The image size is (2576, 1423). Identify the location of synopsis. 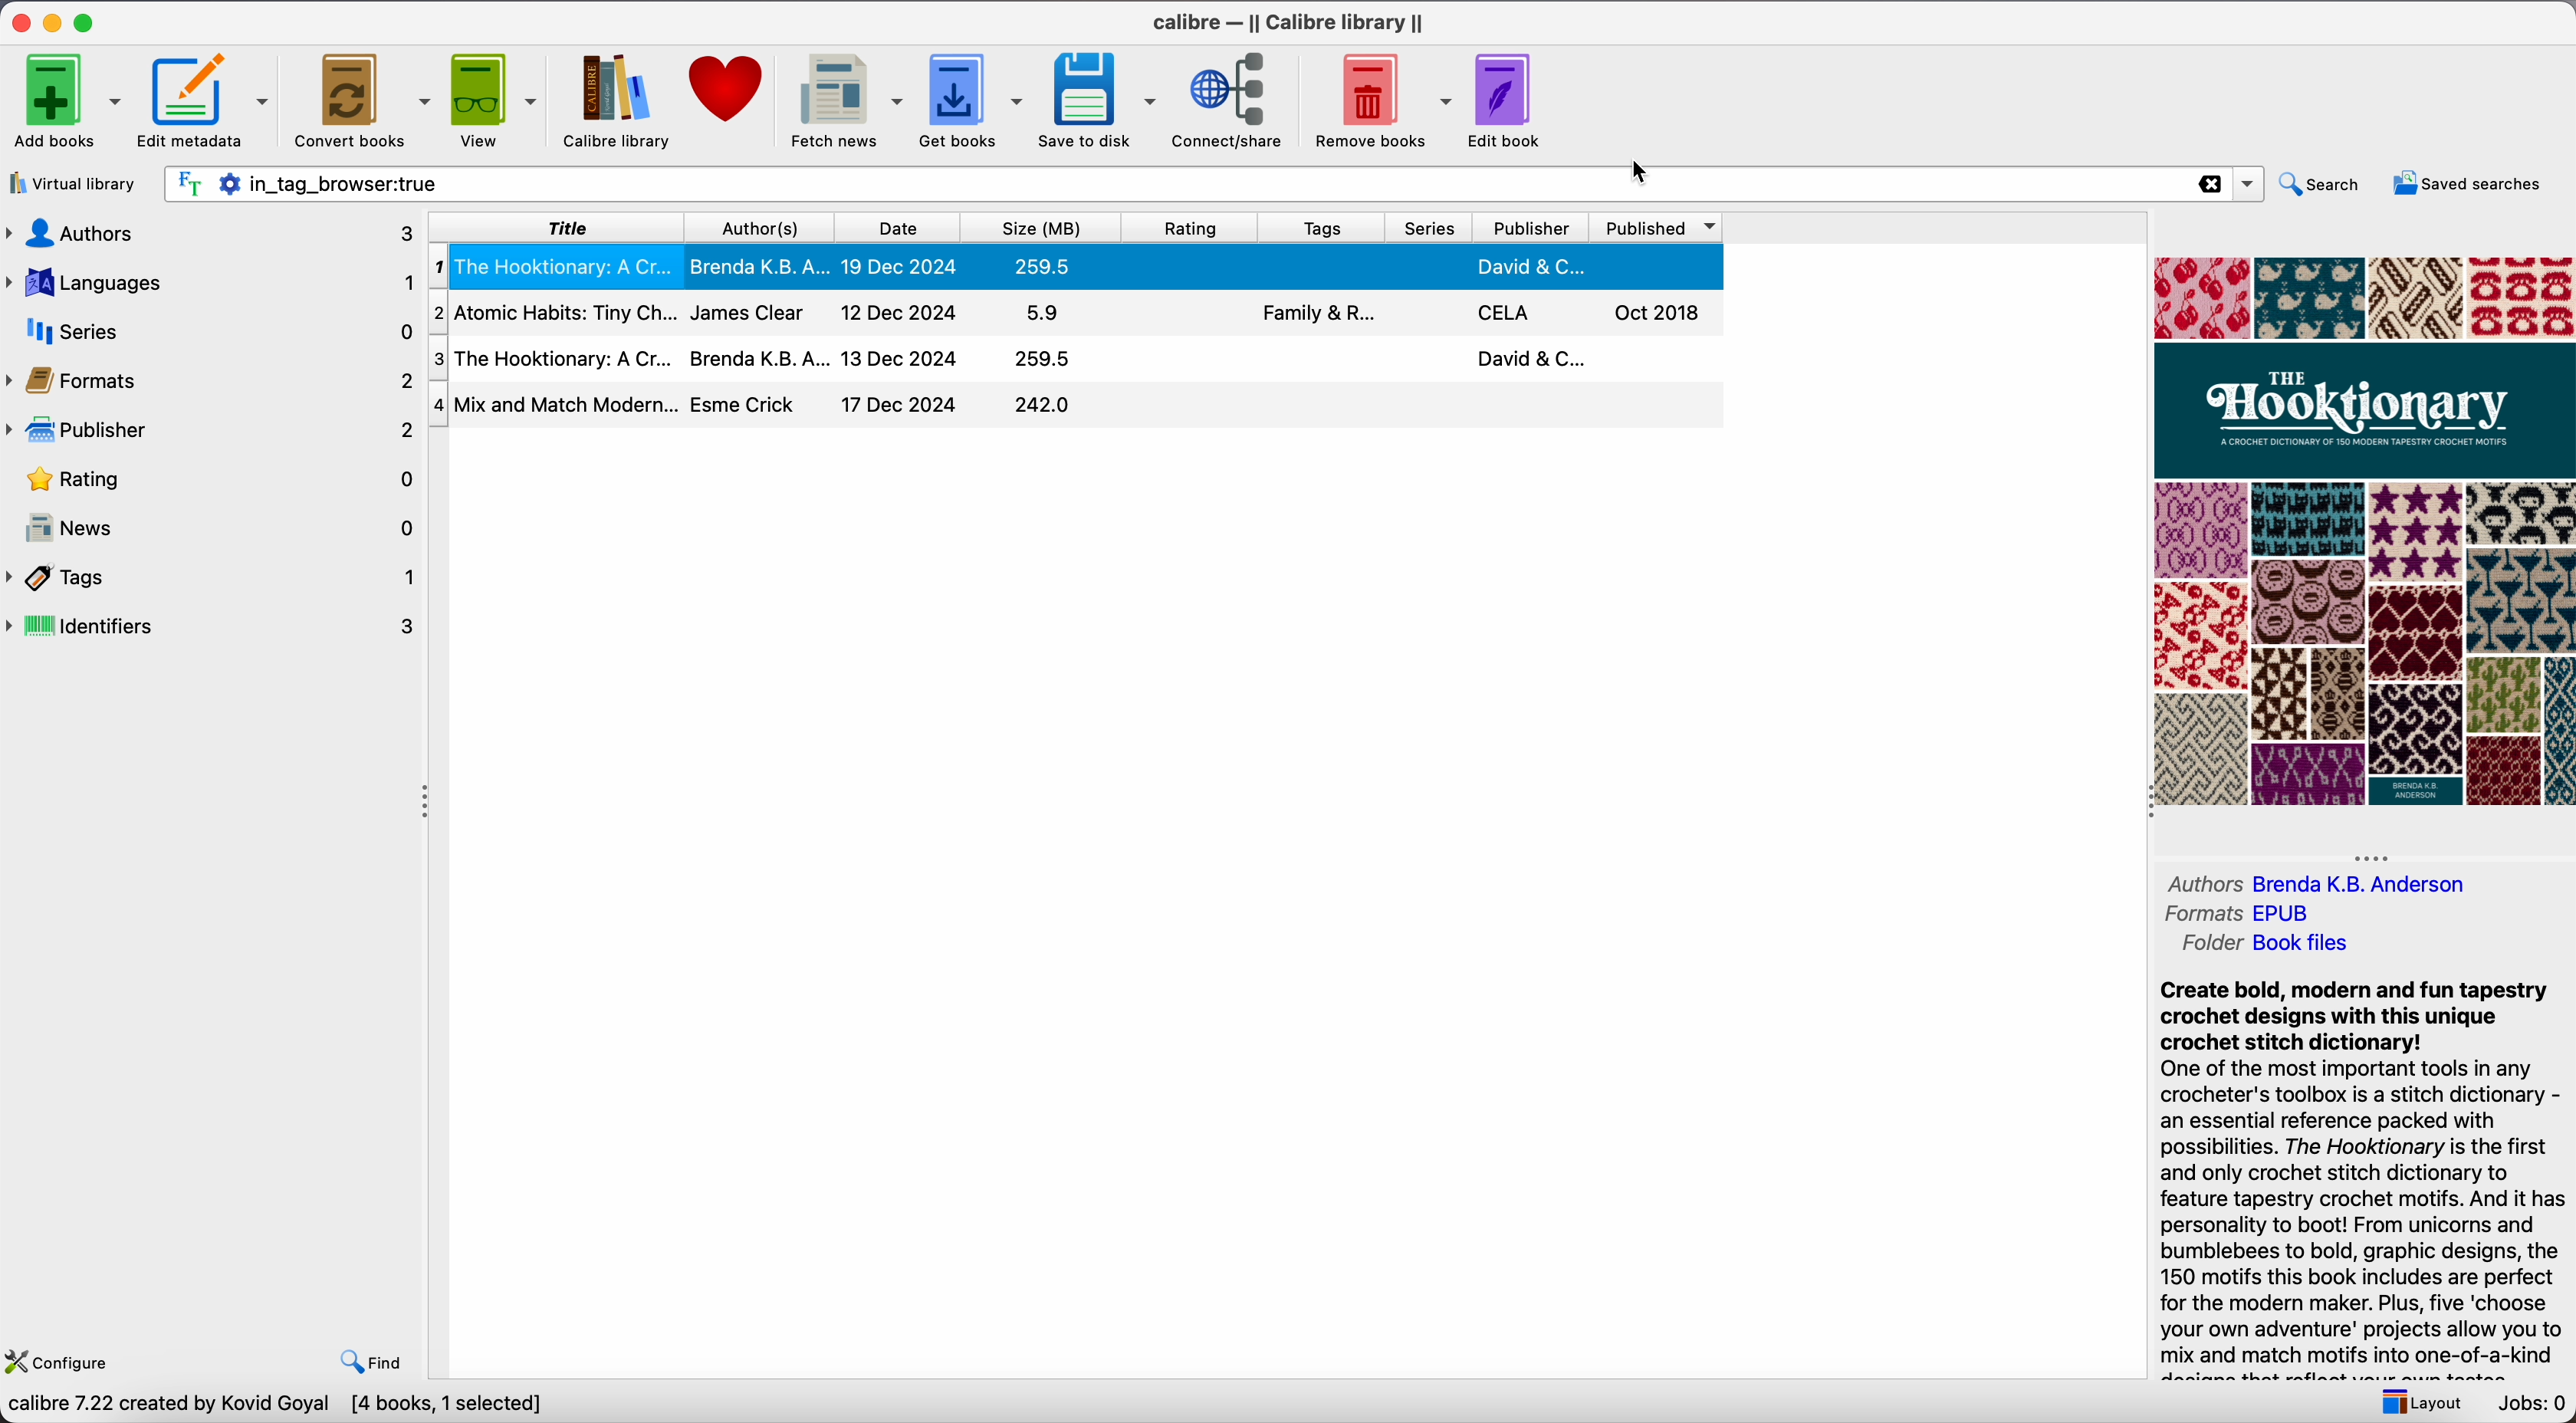
(2368, 1177).